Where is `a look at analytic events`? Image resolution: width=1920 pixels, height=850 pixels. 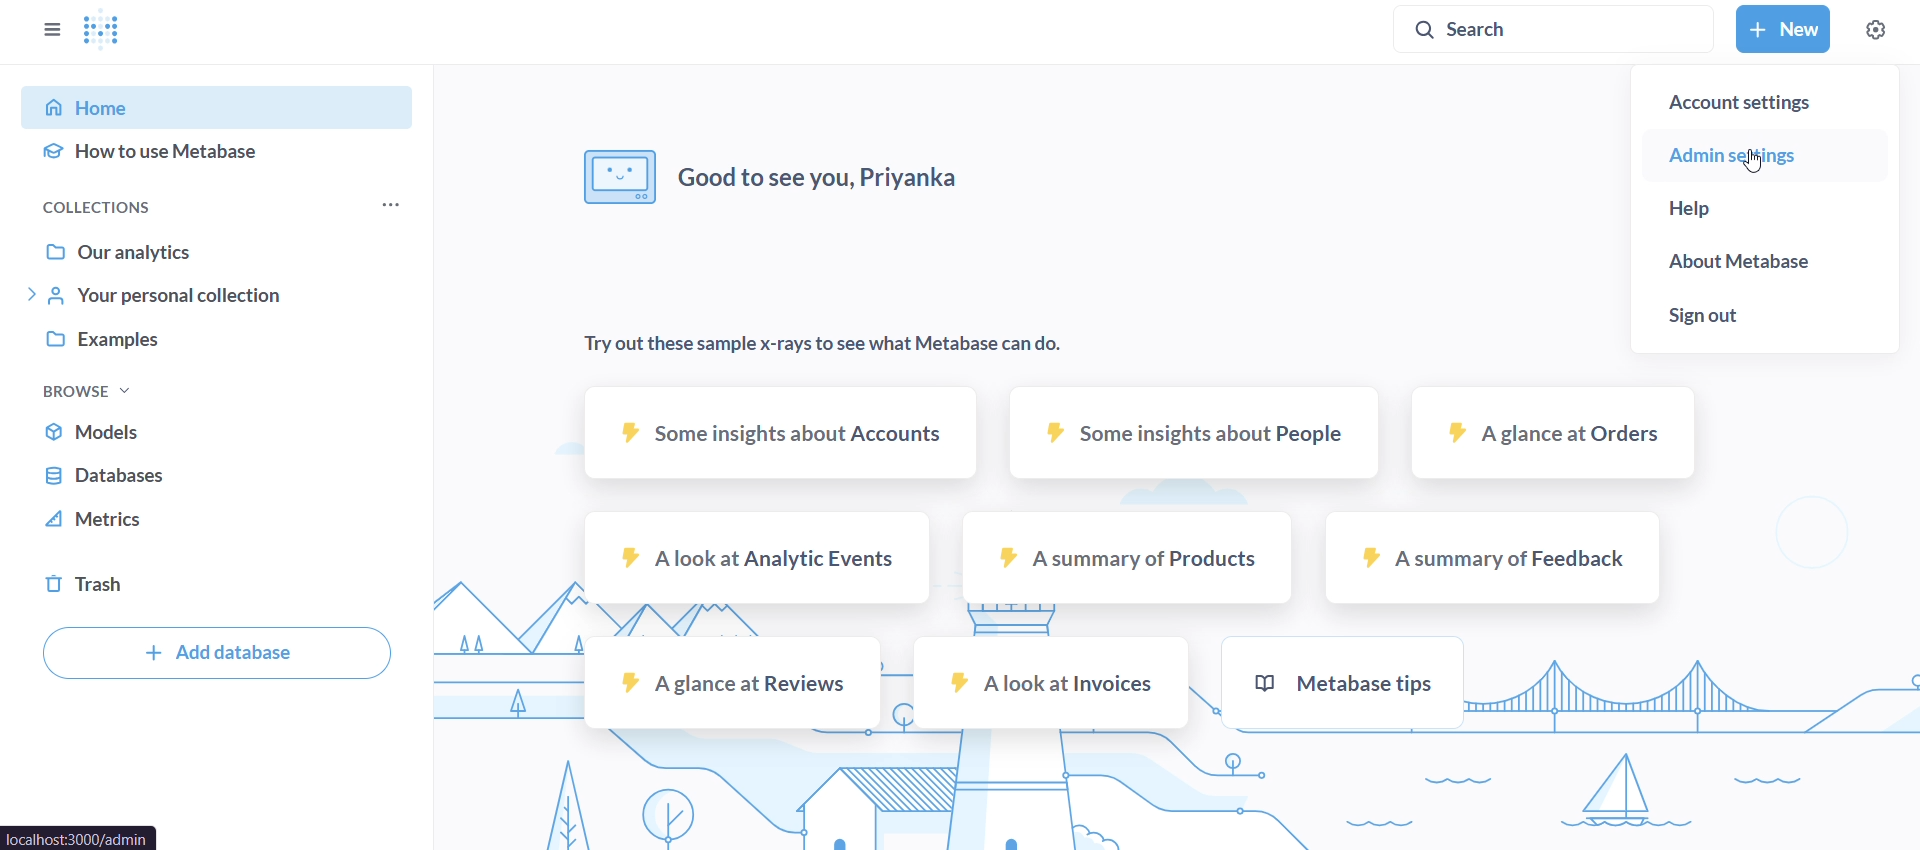 a look at analytic events is located at coordinates (756, 557).